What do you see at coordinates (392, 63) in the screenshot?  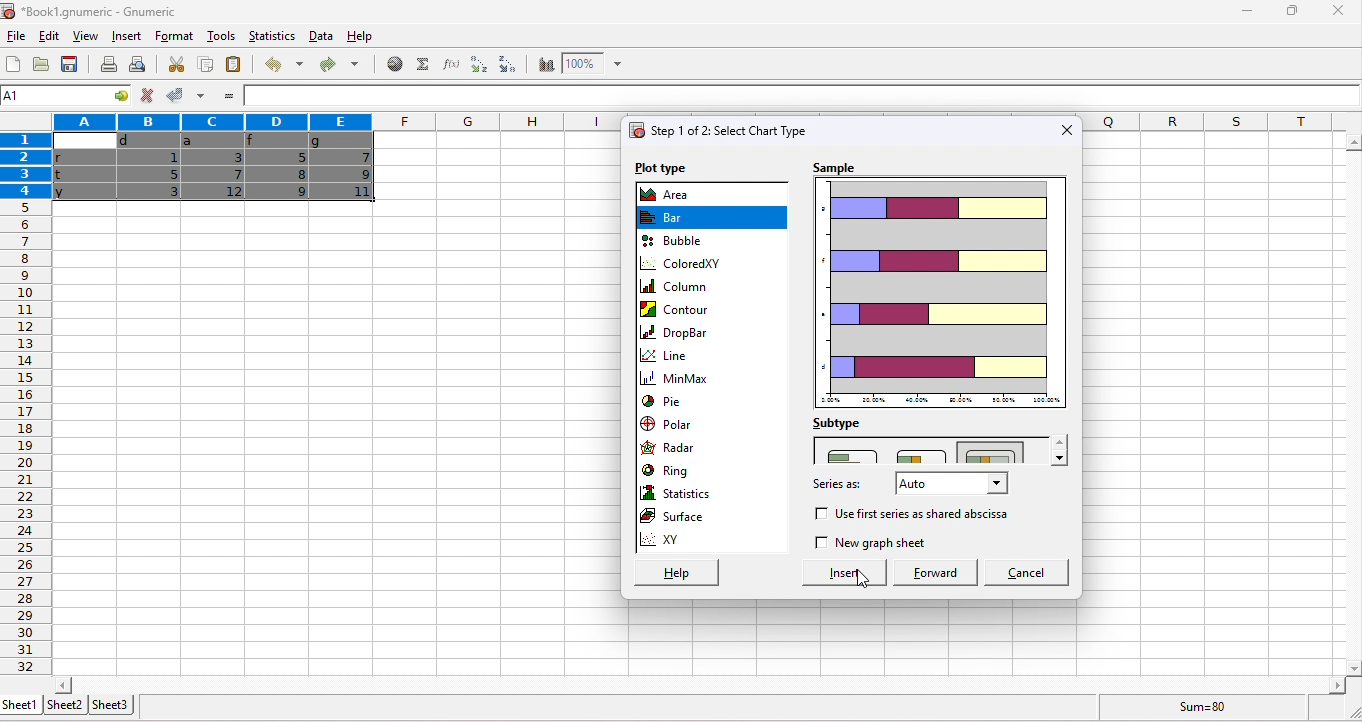 I see `hyperlink` at bounding box center [392, 63].